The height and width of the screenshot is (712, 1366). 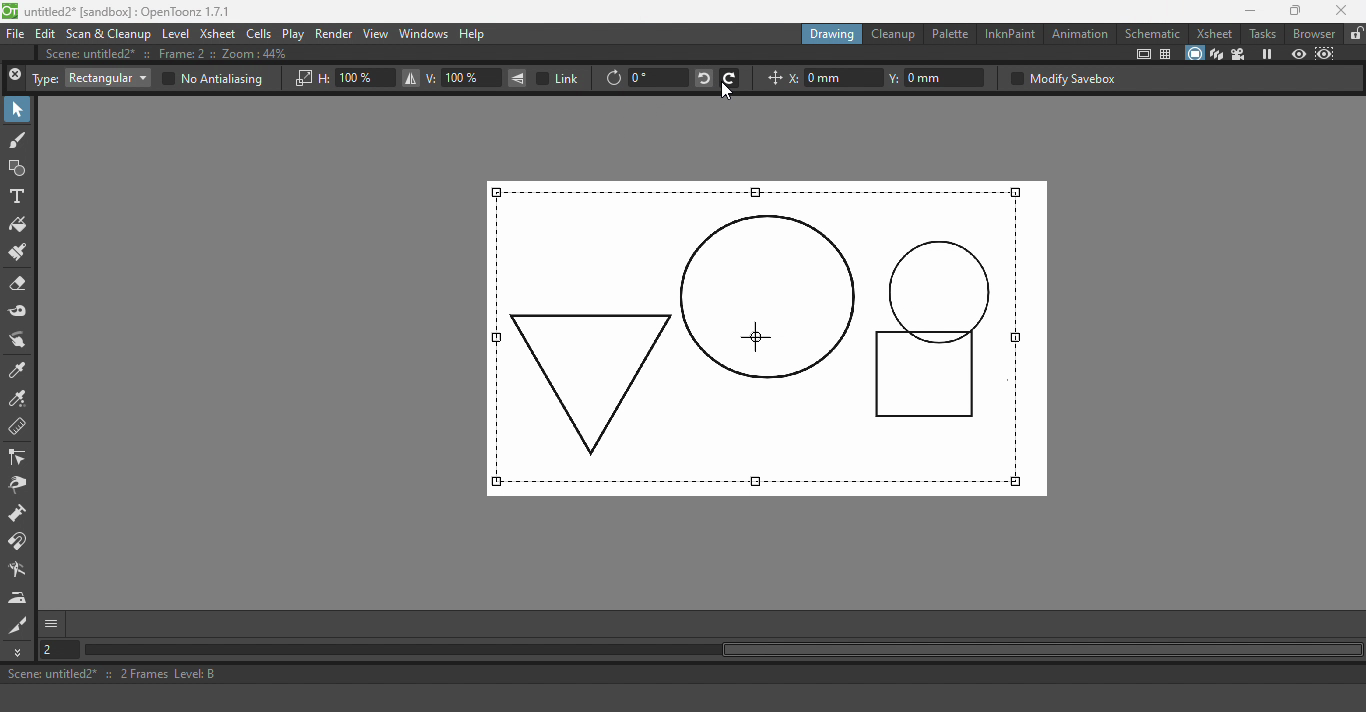 I want to click on Finger tool, so click(x=21, y=340).